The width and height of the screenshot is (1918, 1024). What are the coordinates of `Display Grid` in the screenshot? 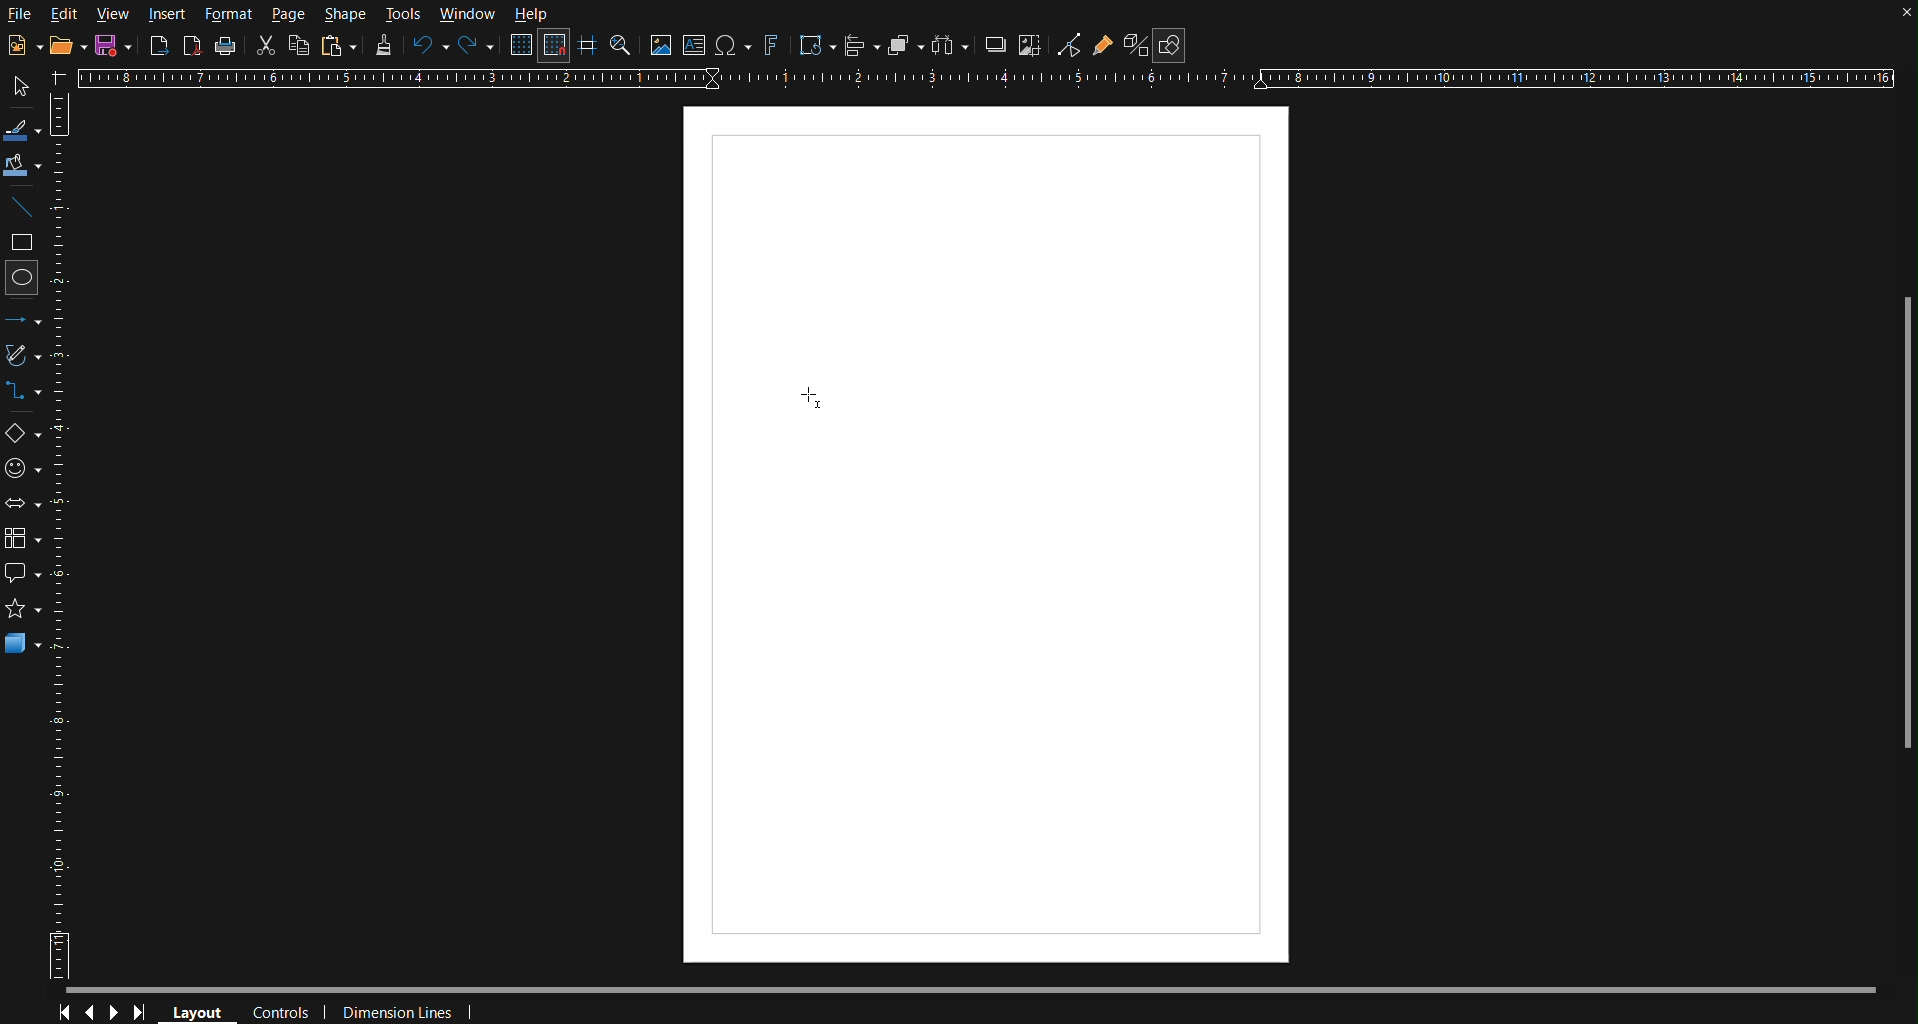 It's located at (520, 46).